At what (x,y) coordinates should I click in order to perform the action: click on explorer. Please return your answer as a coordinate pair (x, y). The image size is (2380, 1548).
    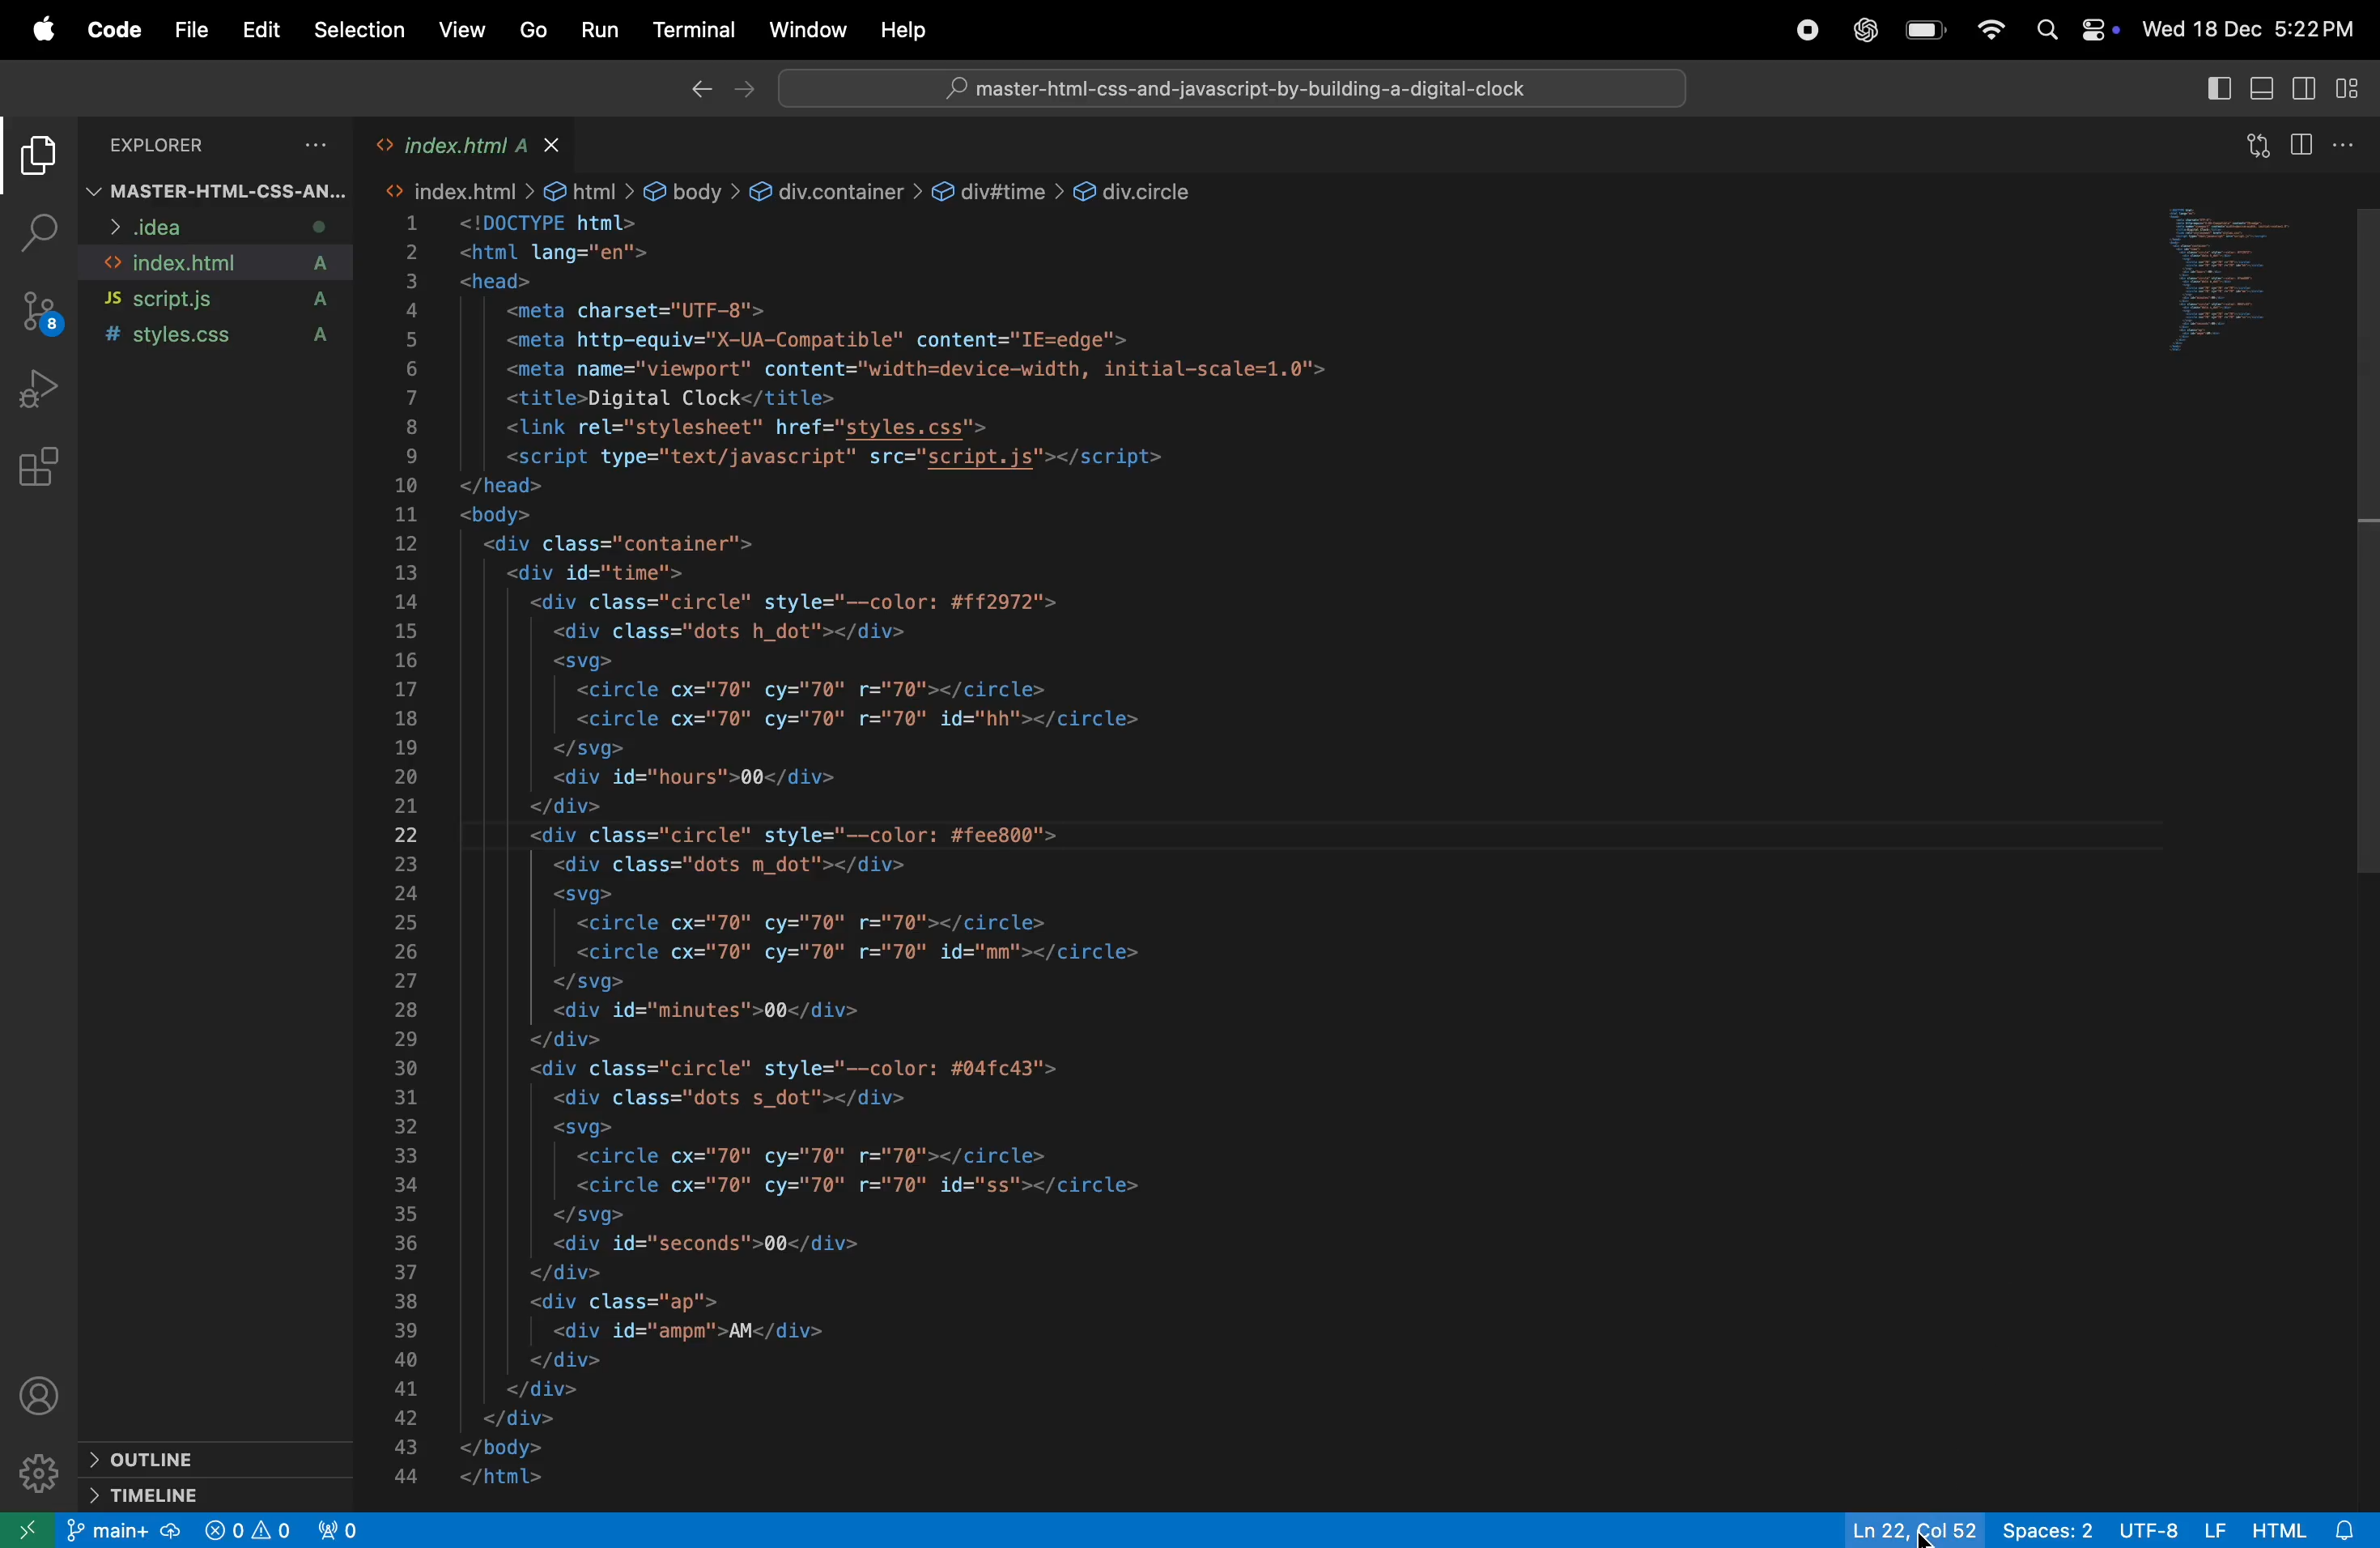
    Looking at the image, I should click on (224, 147).